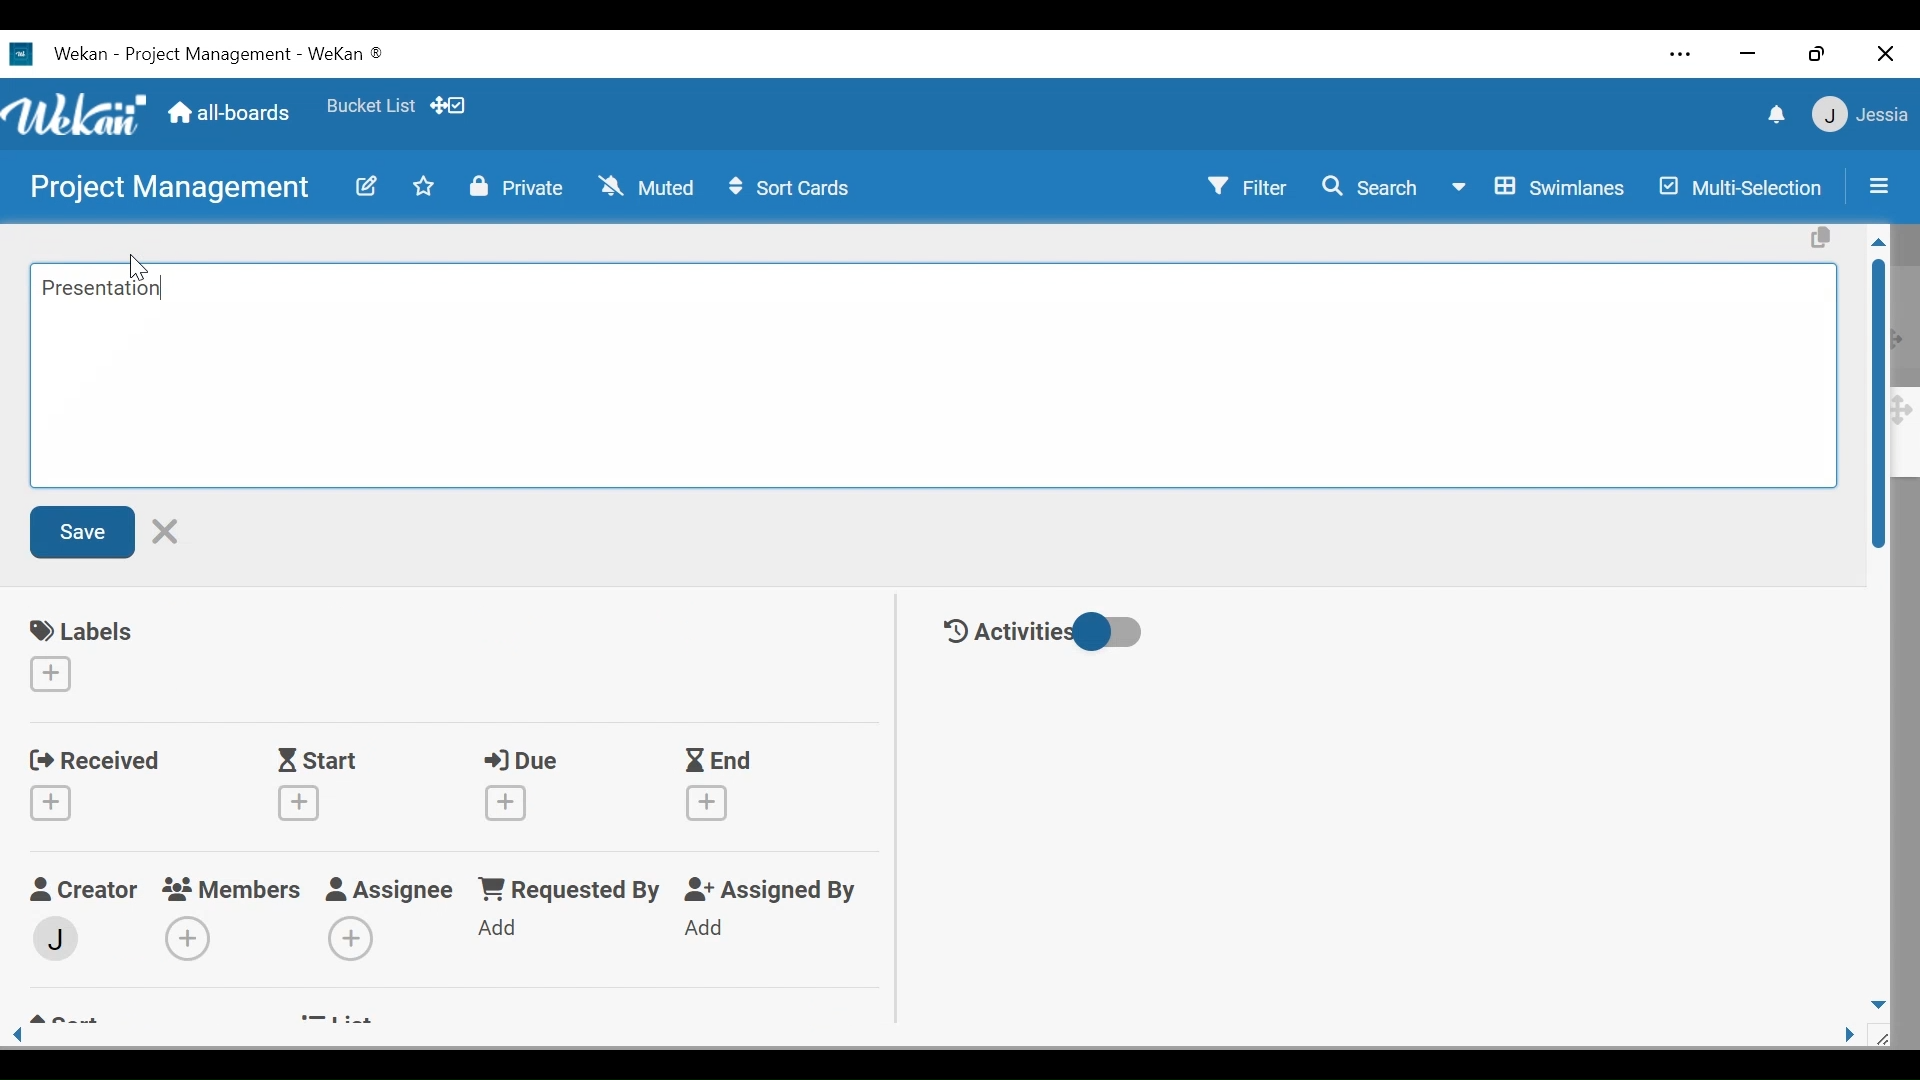 This screenshot has width=1920, height=1080. Describe the element at coordinates (51, 803) in the screenshot. I see `Create Received date` at that location.